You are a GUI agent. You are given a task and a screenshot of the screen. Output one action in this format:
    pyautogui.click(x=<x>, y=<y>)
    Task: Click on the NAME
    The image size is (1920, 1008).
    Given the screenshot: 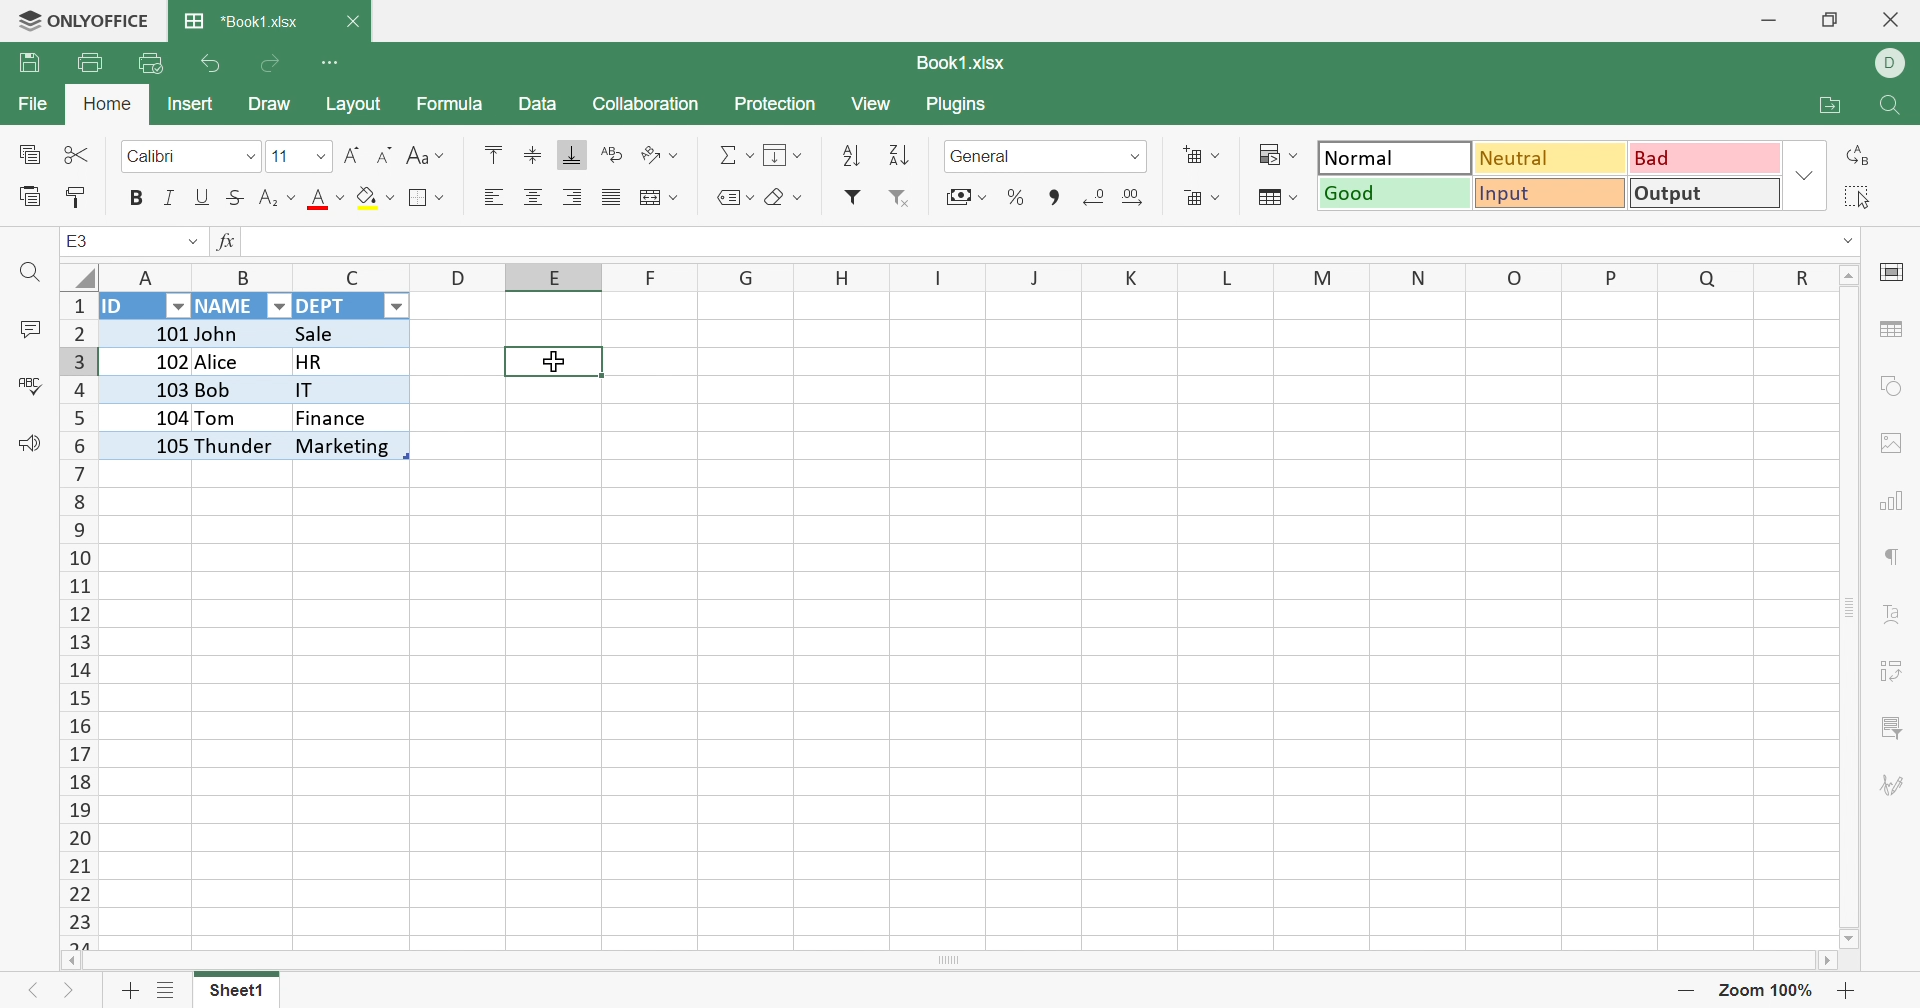 What is the action you would take?
    pyautogui.click(x=227, y=308)
    